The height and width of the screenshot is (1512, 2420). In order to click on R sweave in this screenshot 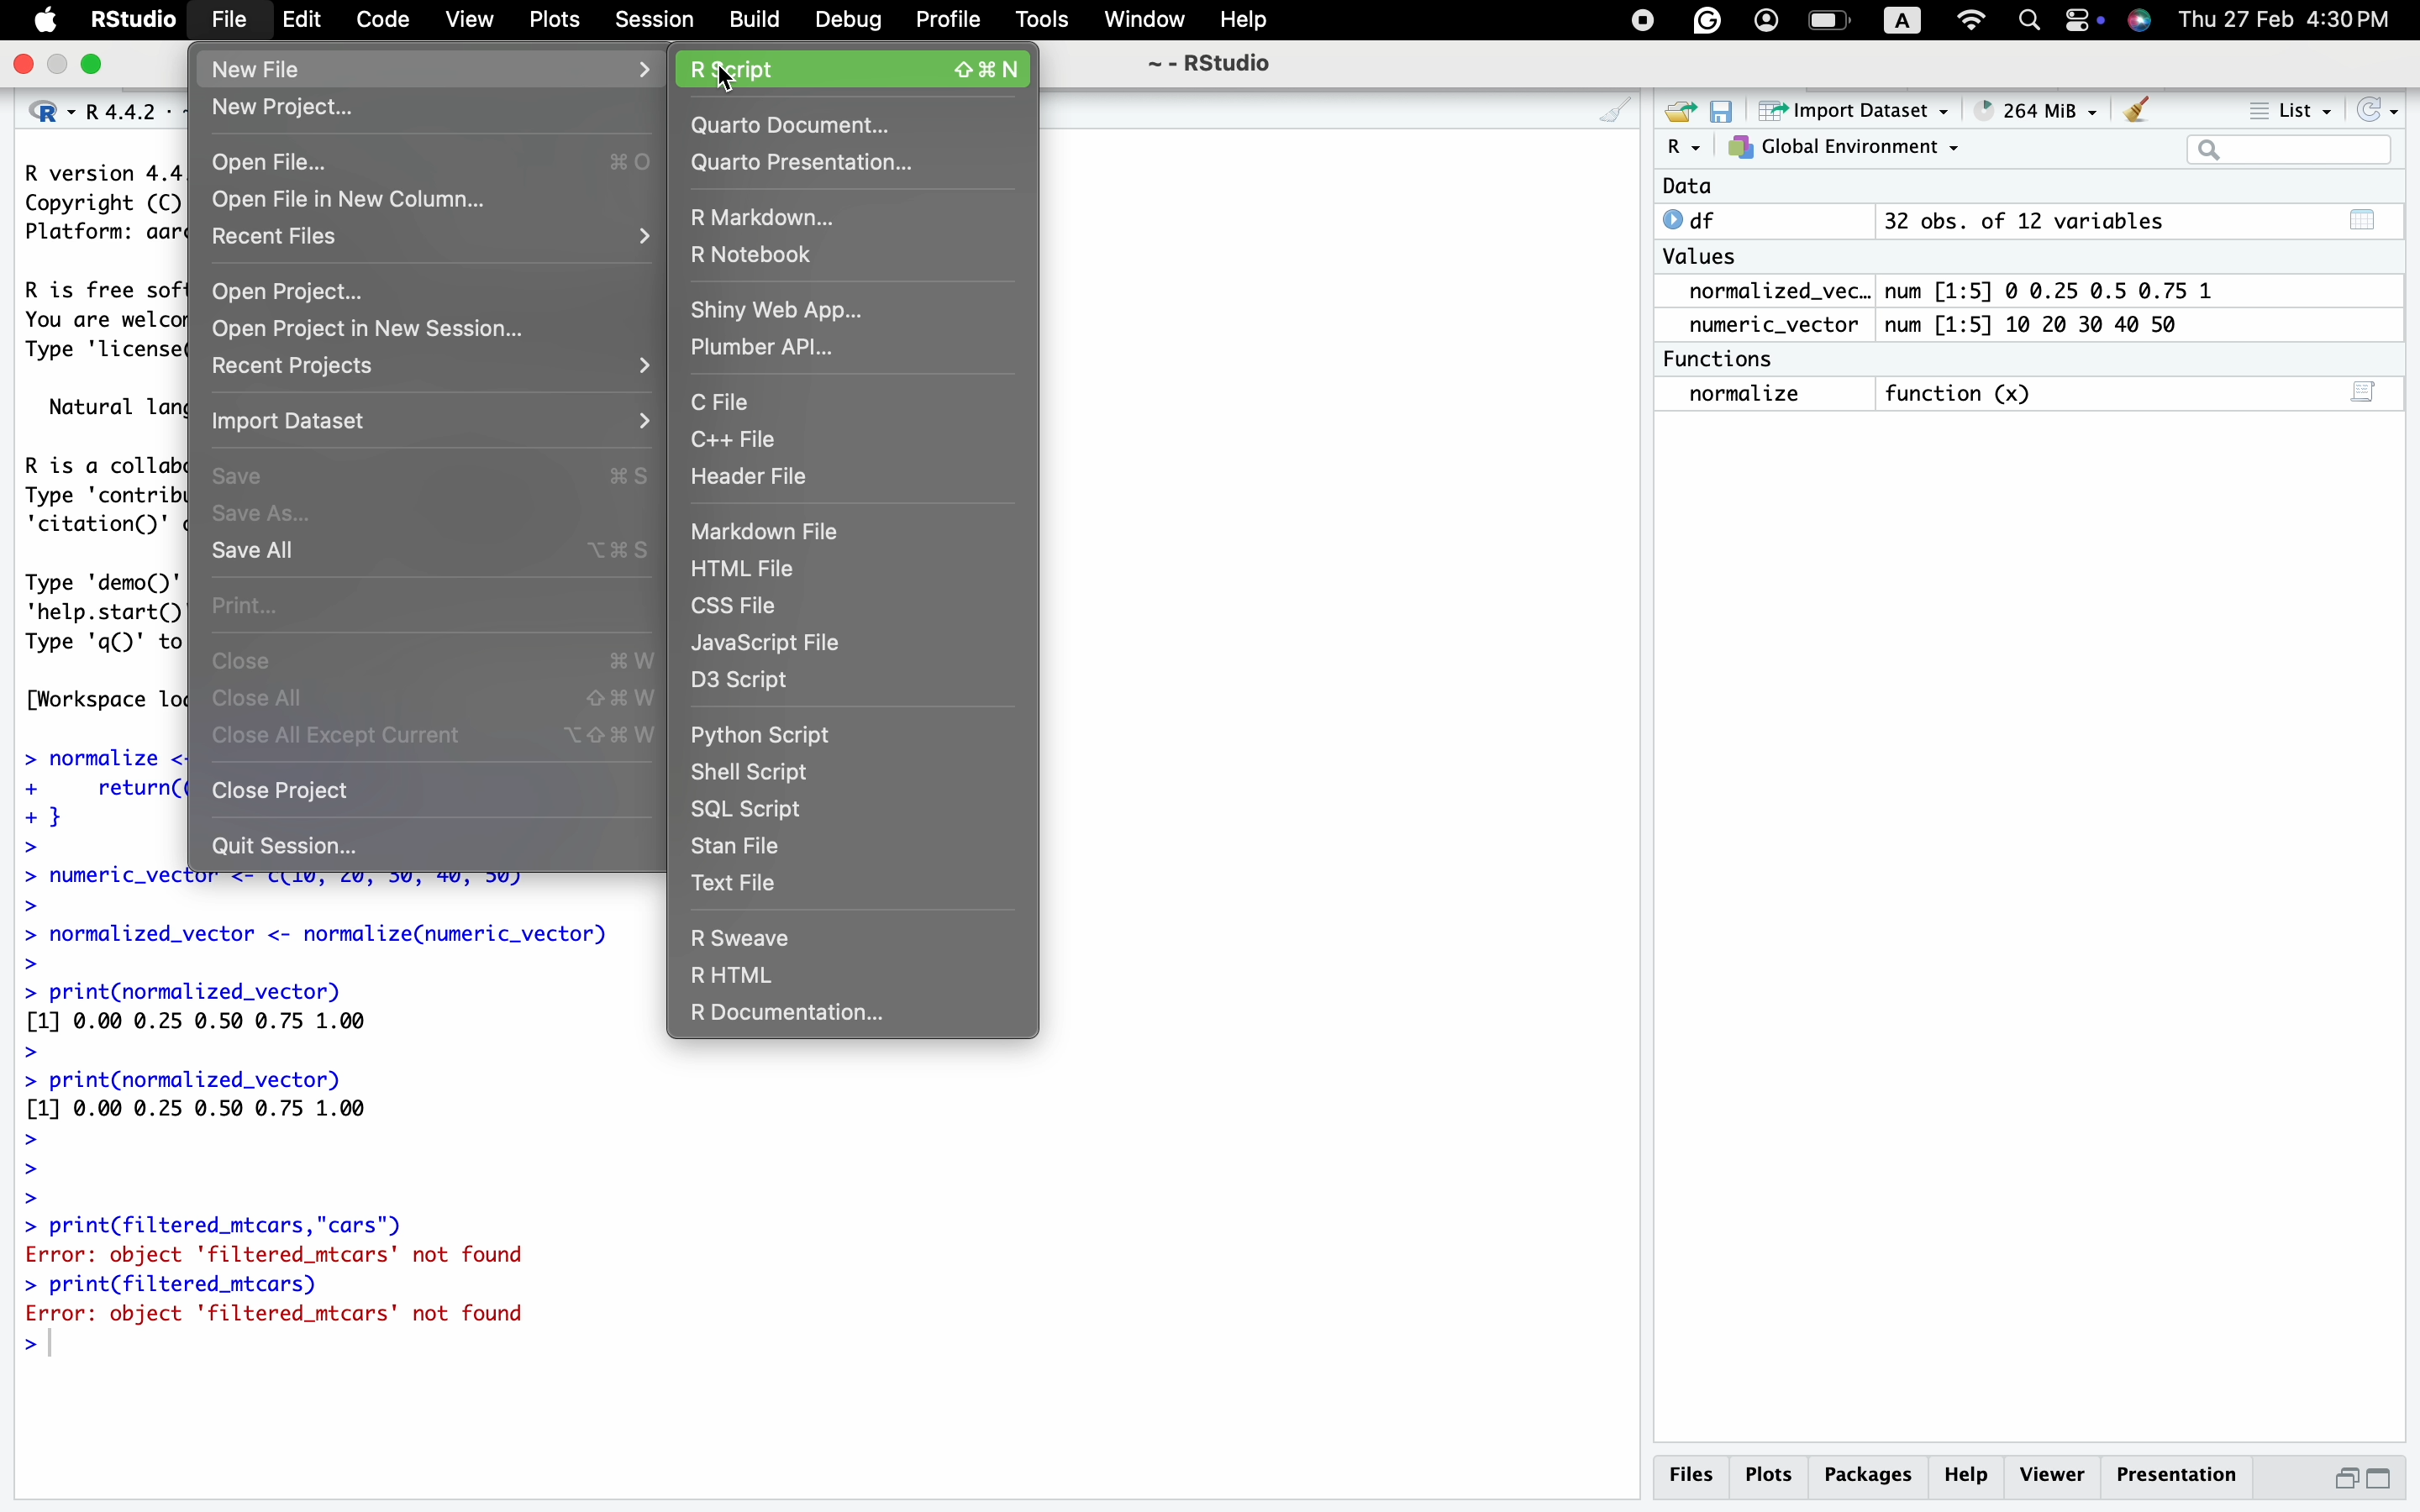, I will do `click(860, 935)`.